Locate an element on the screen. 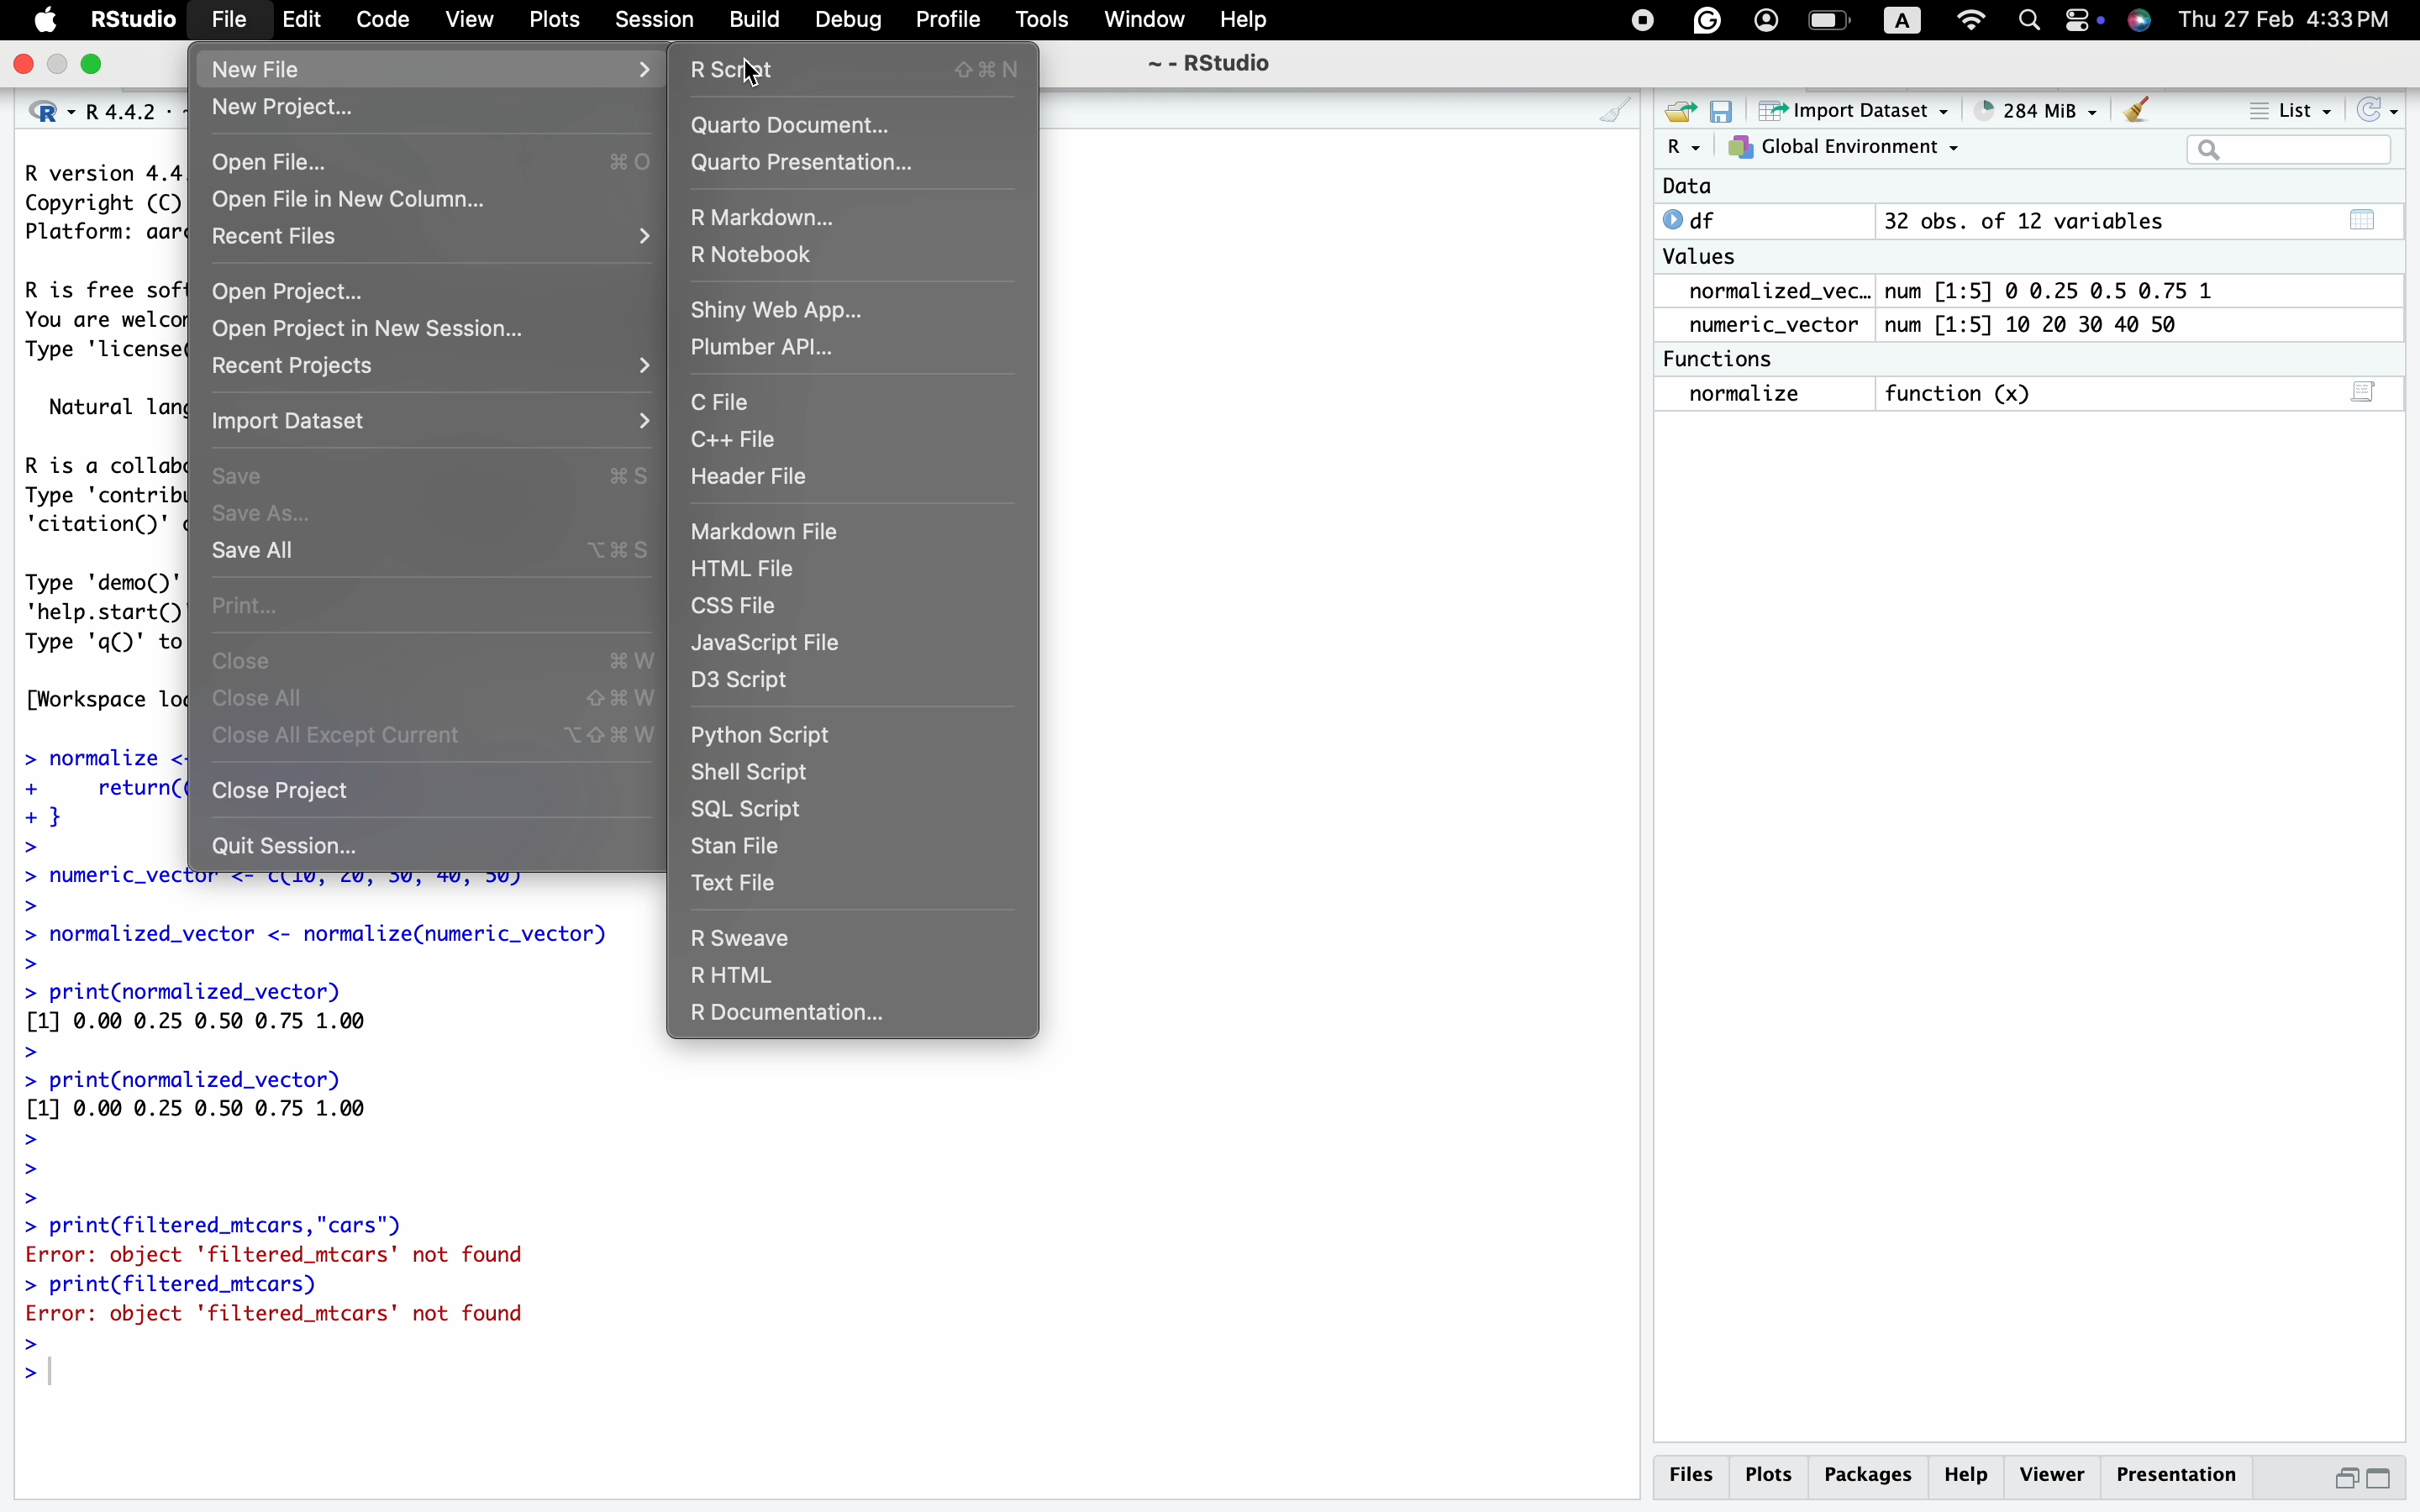 The image size is (2420, 1512). Plumber API... is located at coordinates (772, 350).